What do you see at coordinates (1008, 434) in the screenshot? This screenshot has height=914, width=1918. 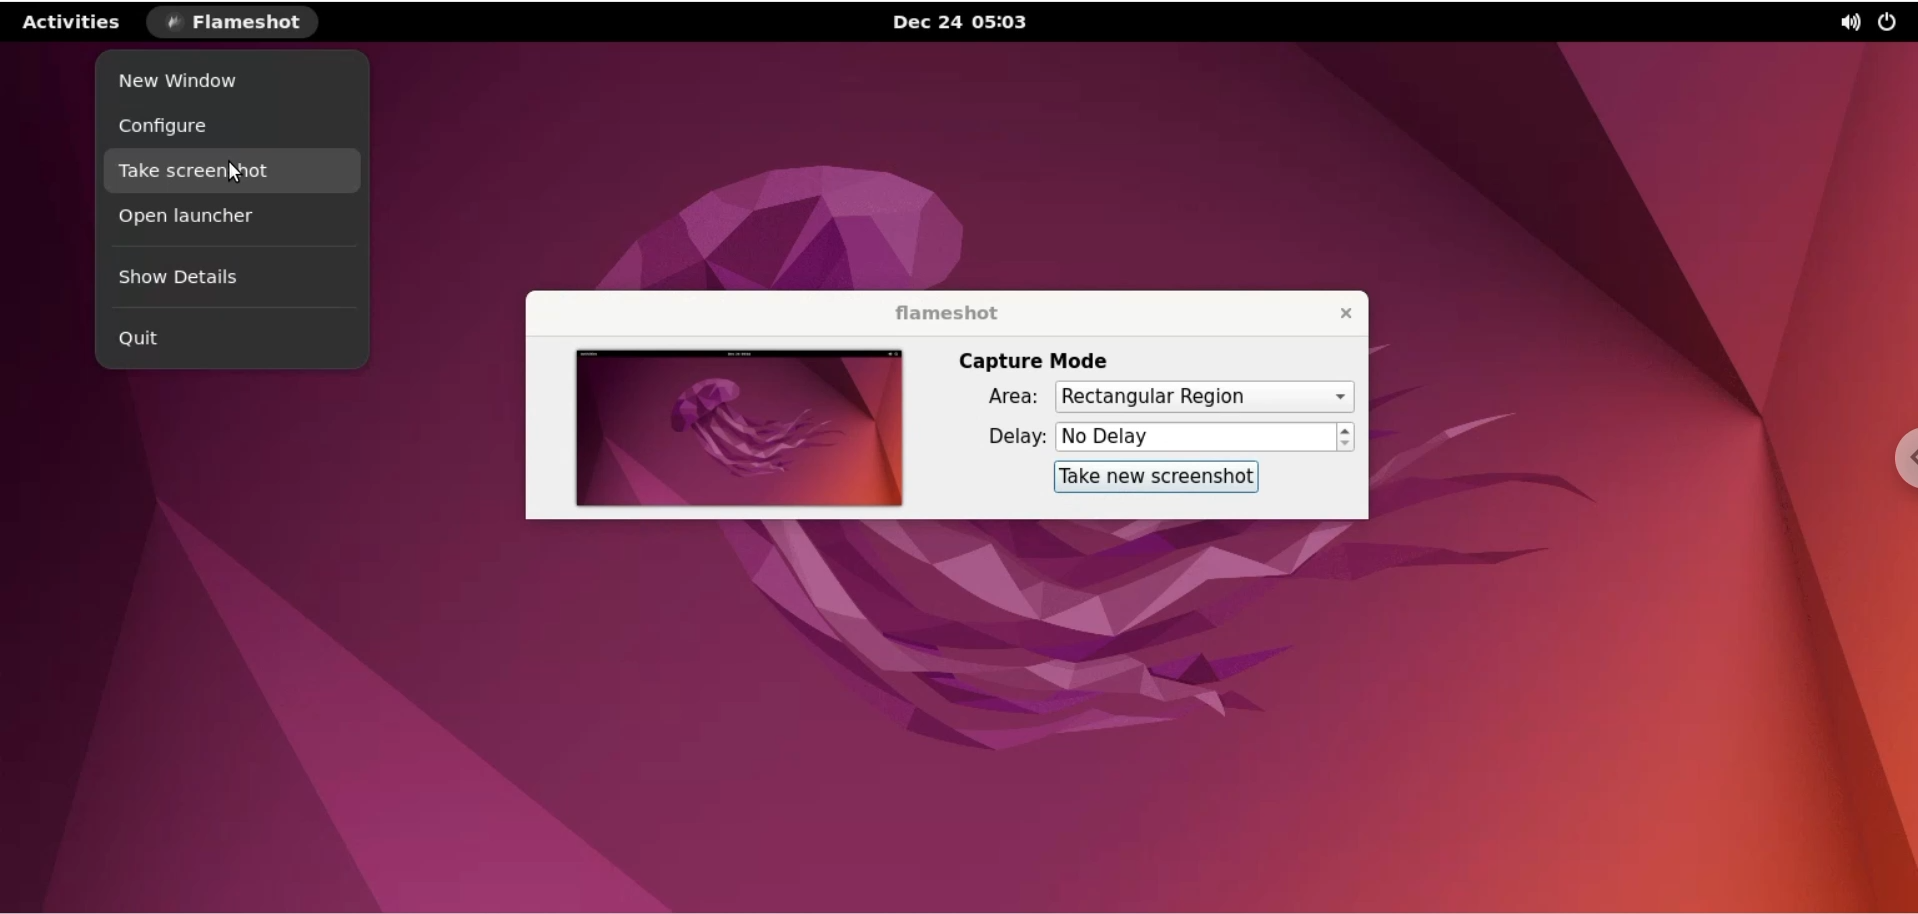 I see `delay:` at bounding box center [1008, 434].